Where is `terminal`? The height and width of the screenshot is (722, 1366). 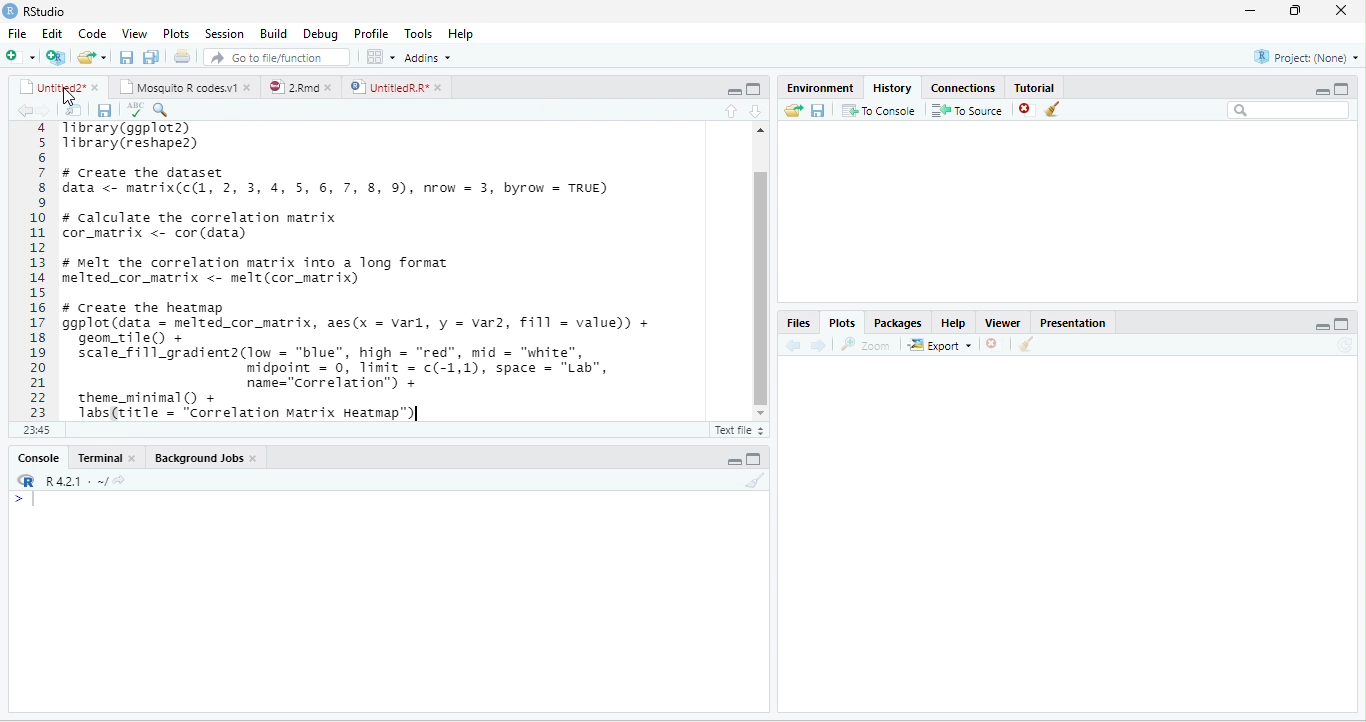
terminal is located at coordinates (110, 457).